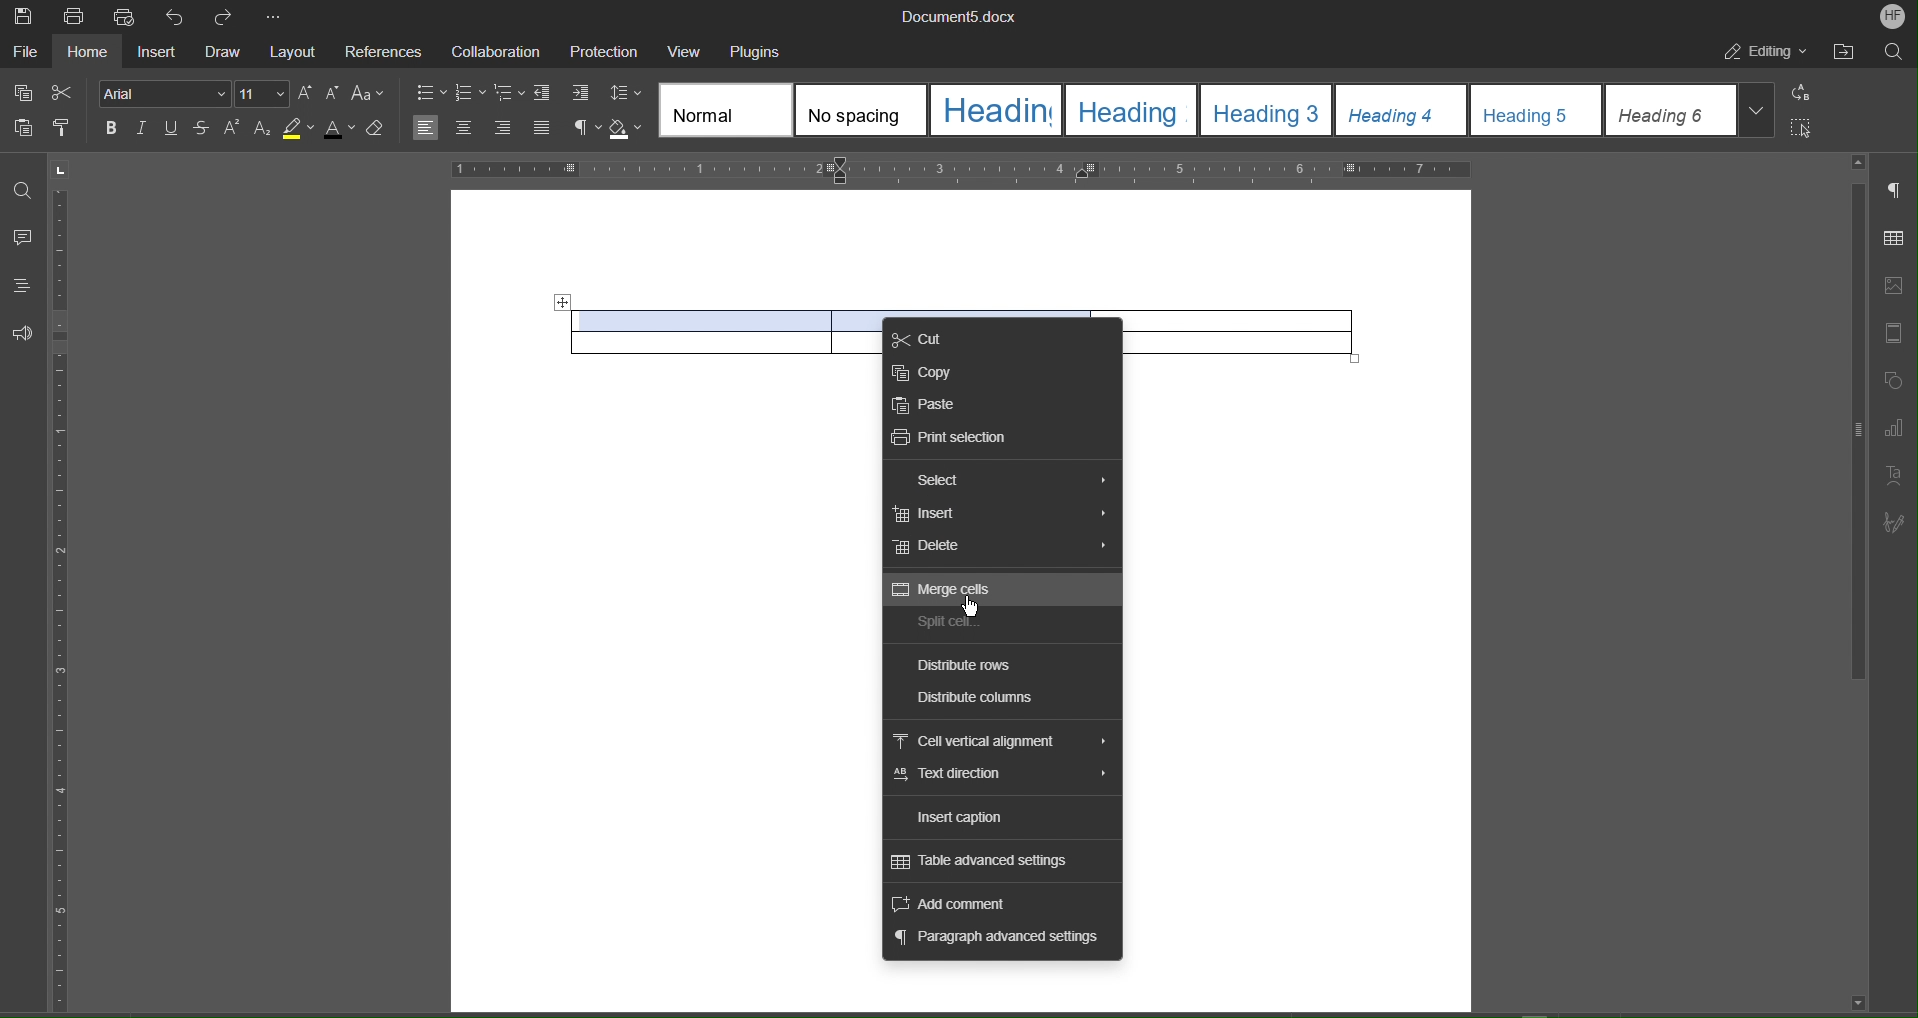  I want to click on Undo, so click(180, 18).